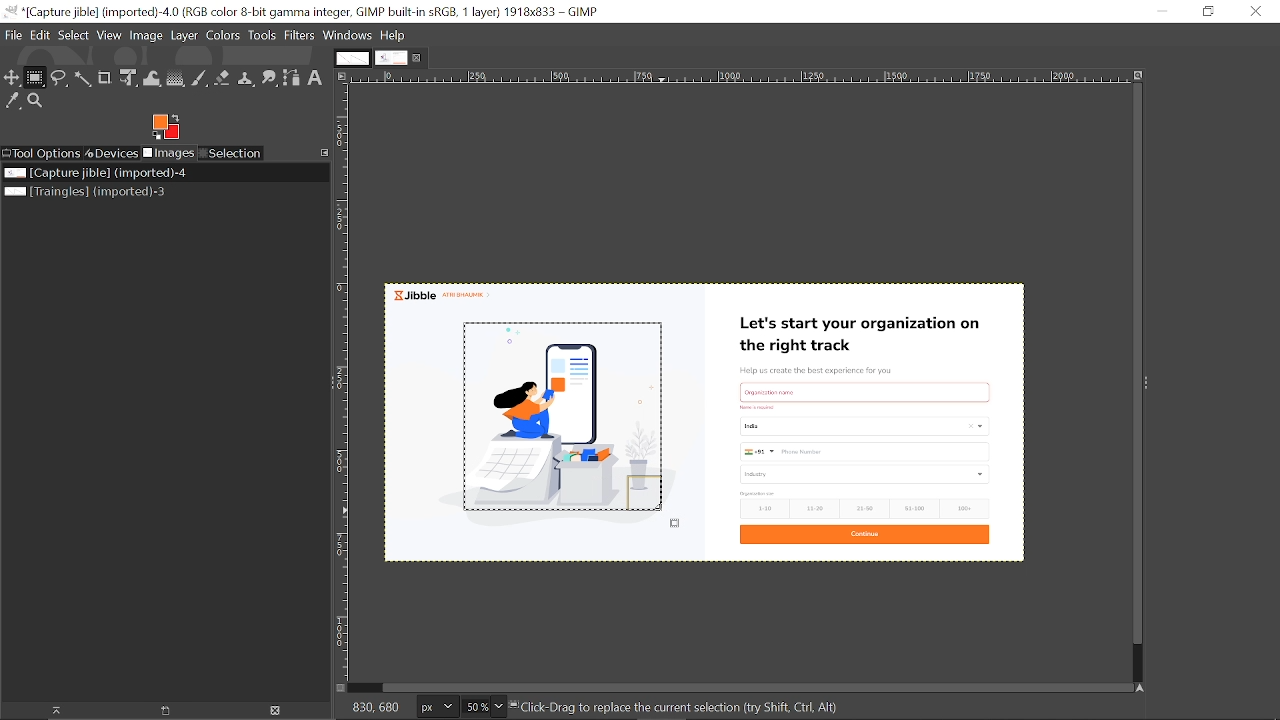 The height and width of the screenshot is (720, 1280). What do you see at coordinates (315, 77) in the screenshot?
I see `Add text` at bounding box center [315, 77].